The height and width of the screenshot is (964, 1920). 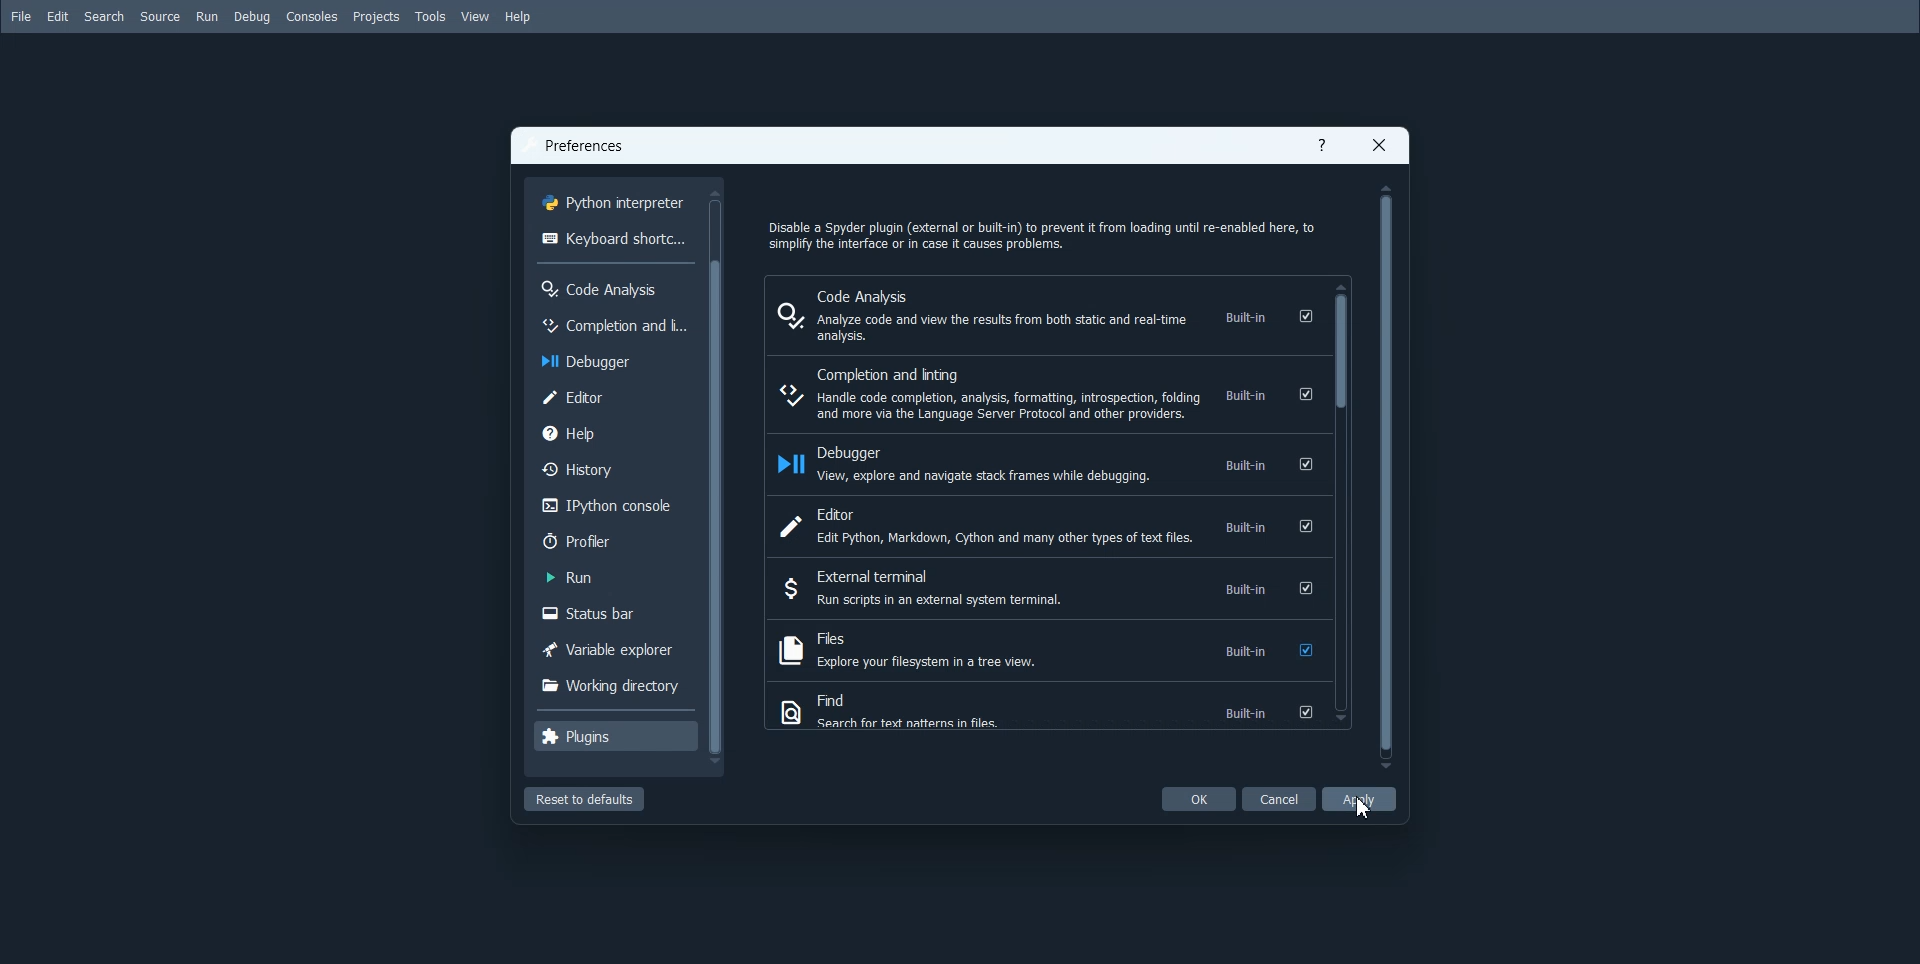 I want to click on Apply, so click(x=1359, y=798).